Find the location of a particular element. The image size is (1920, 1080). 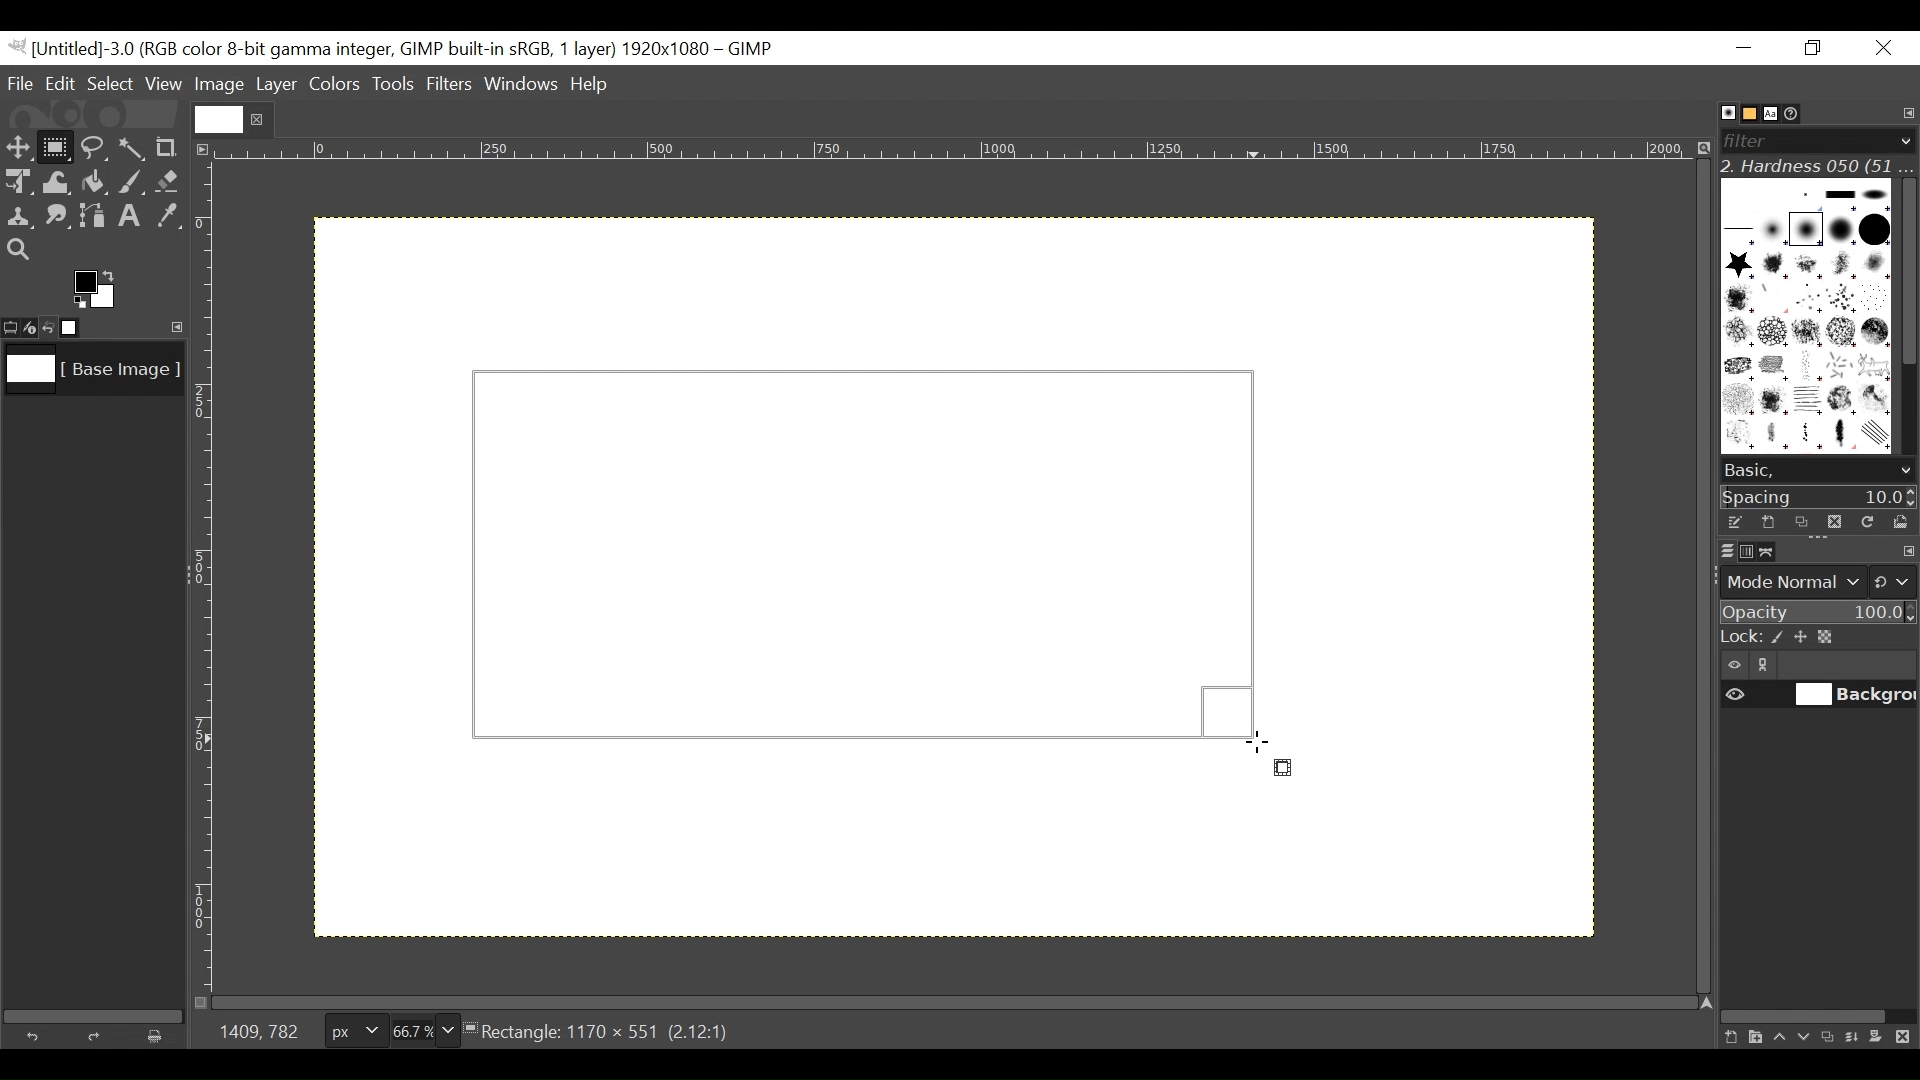

Duplicate brush is located at coordinates (1833, 521).